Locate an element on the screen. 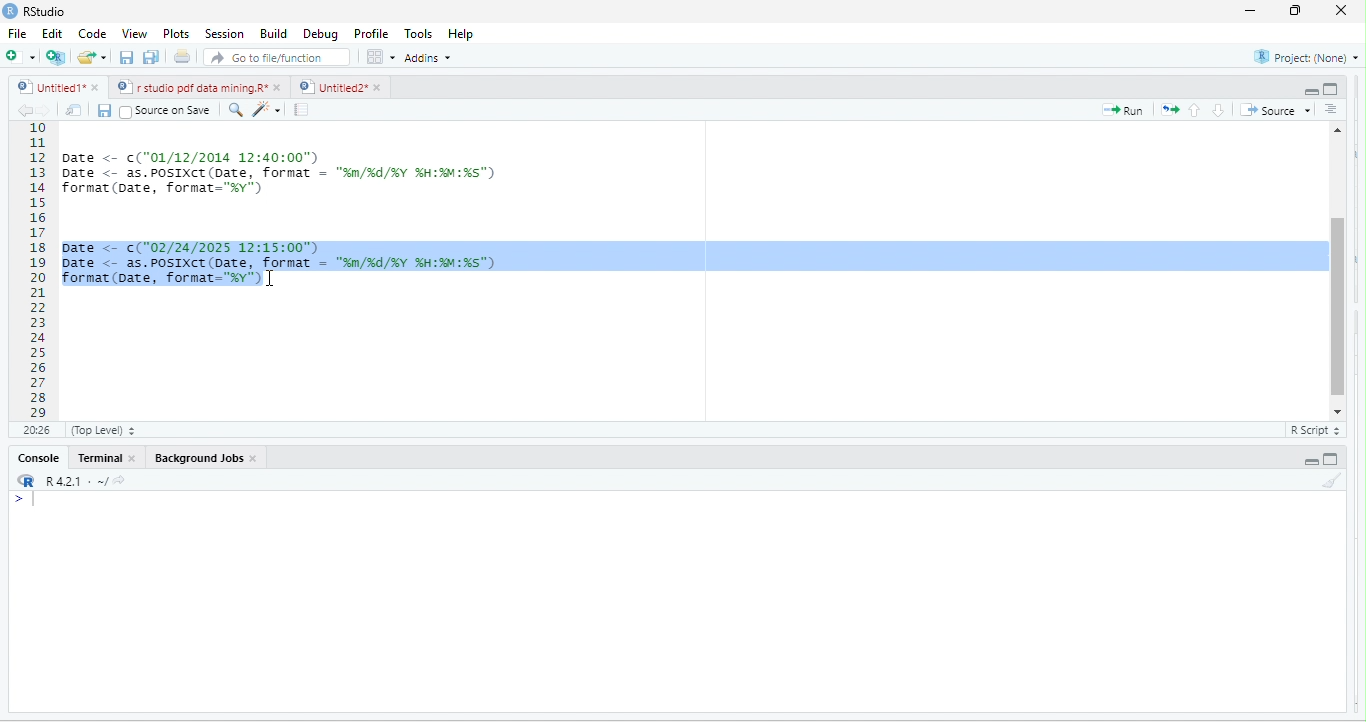 This screenshot has height=722, width=1366. terminal is located at coordinates (101, 460).